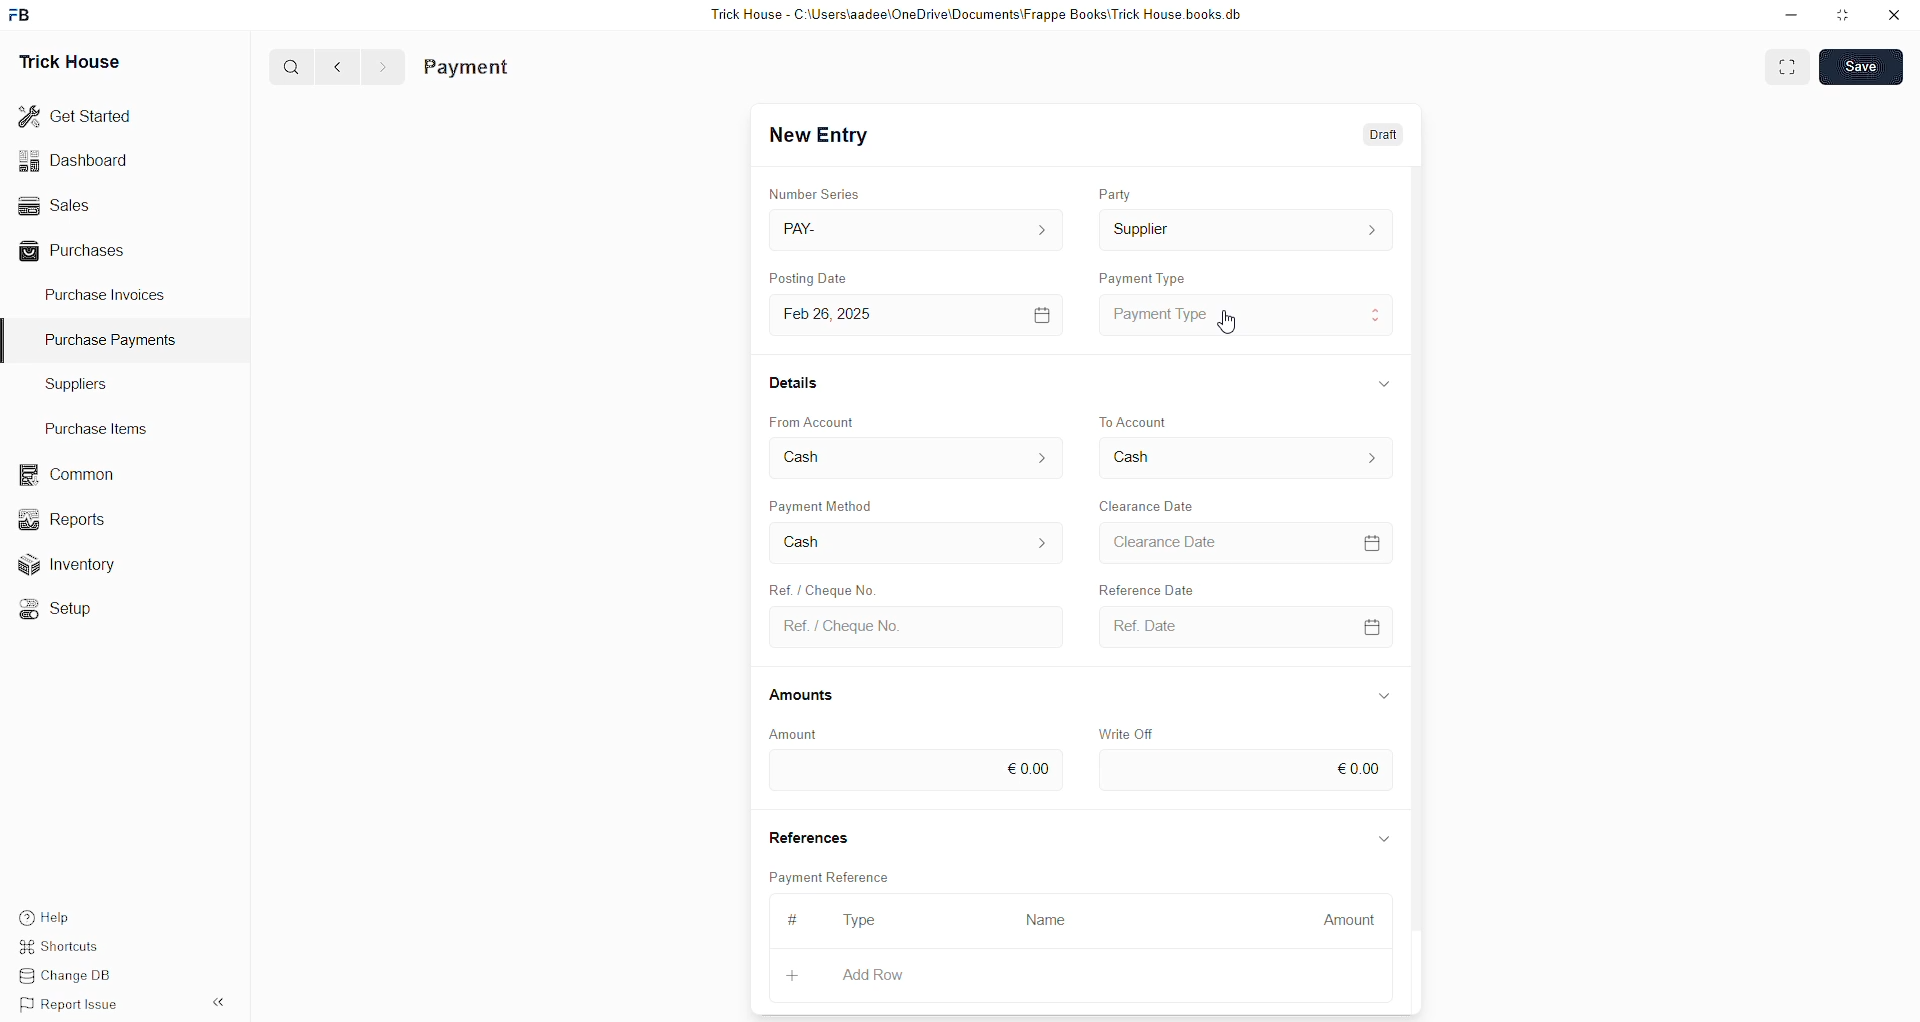  What do you see at coordinates (1350, 920) in the screenshot?
I see `Amount` at bounding box center [1350, 920].